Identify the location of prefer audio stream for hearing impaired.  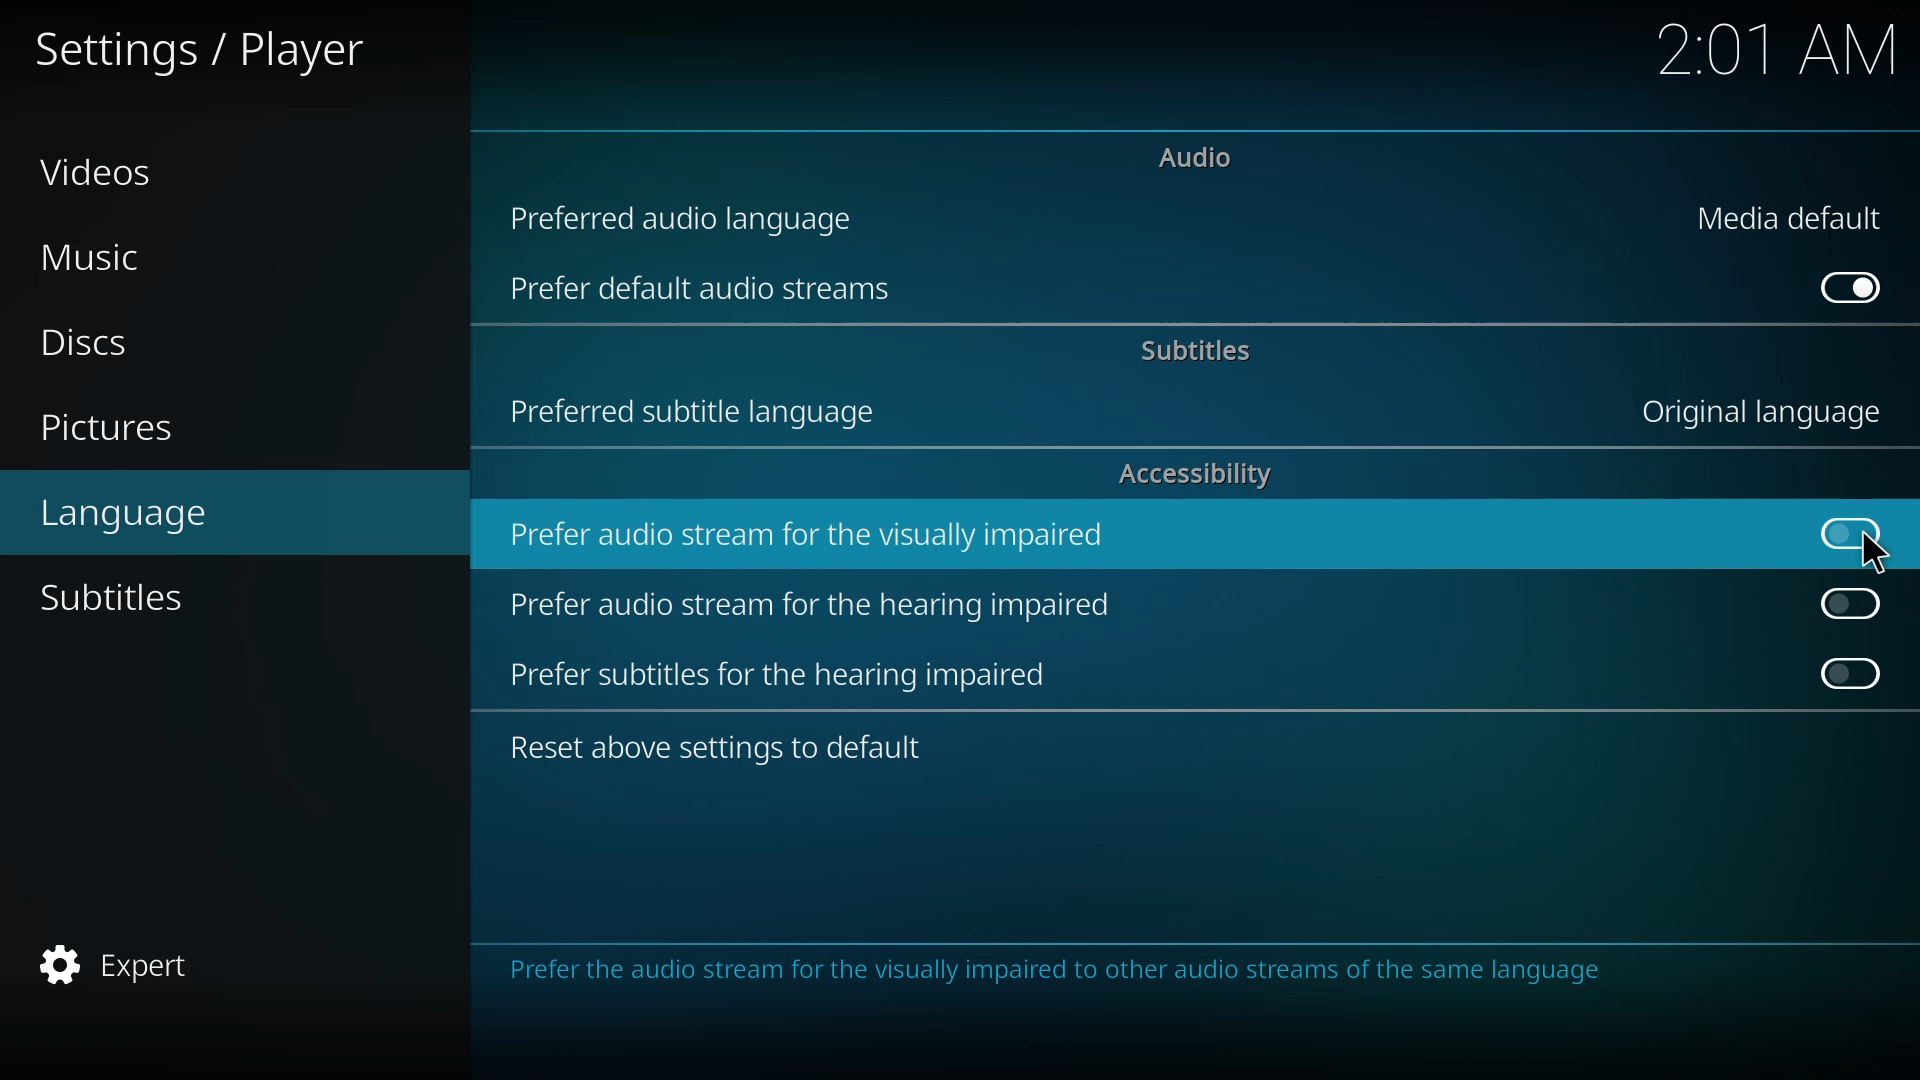
(813, 606).